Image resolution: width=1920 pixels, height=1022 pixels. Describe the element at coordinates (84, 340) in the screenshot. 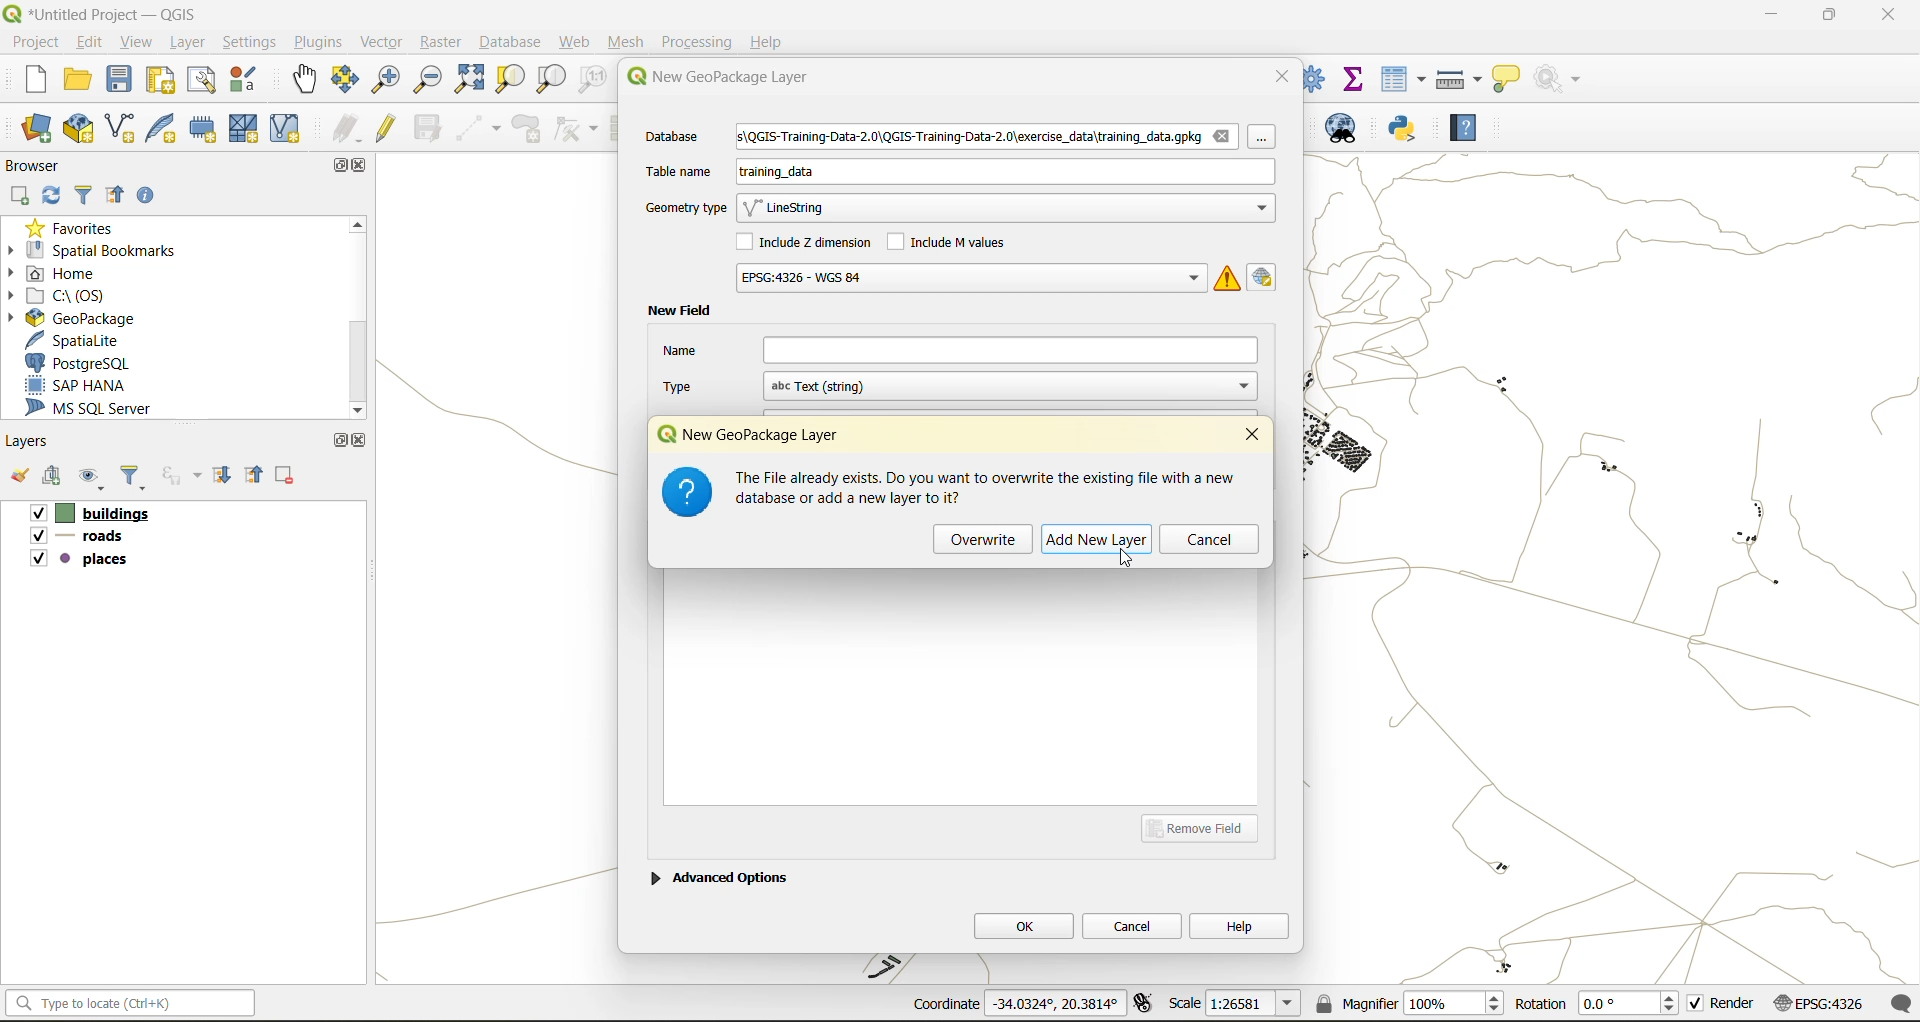

I see `spatialite` at that location.